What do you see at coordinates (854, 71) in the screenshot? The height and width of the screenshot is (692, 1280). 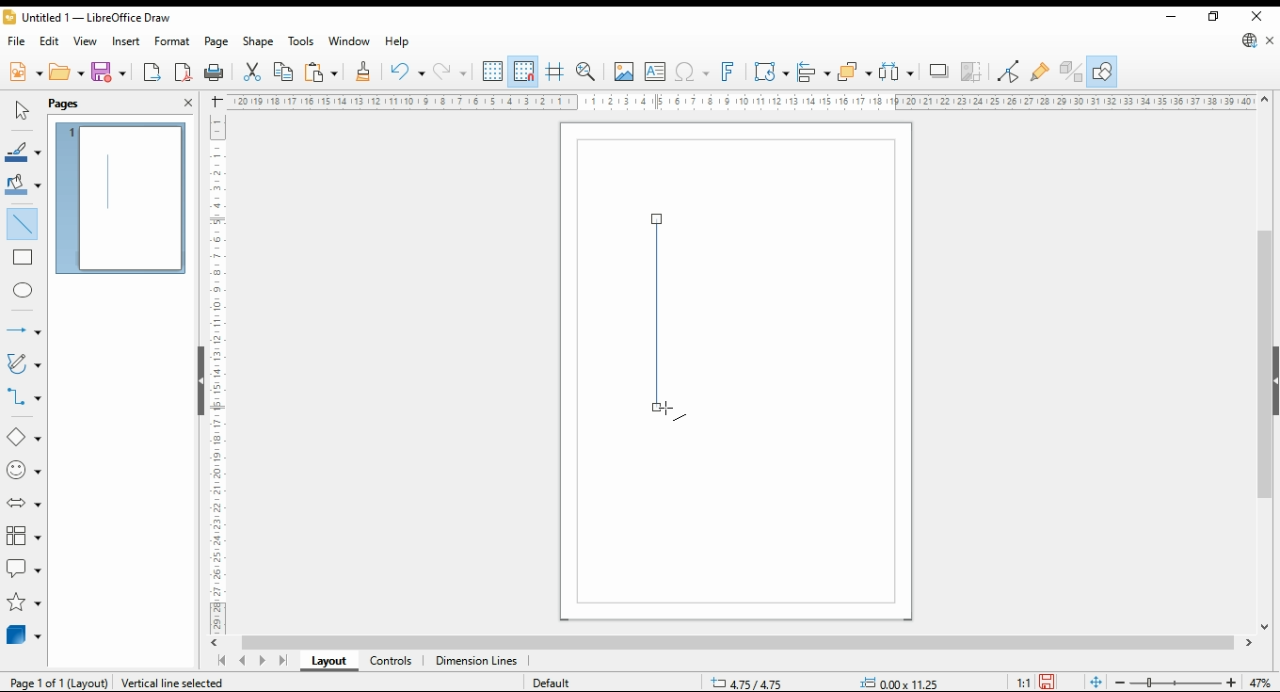 I see `arrange` at bounding box center [854, 71].